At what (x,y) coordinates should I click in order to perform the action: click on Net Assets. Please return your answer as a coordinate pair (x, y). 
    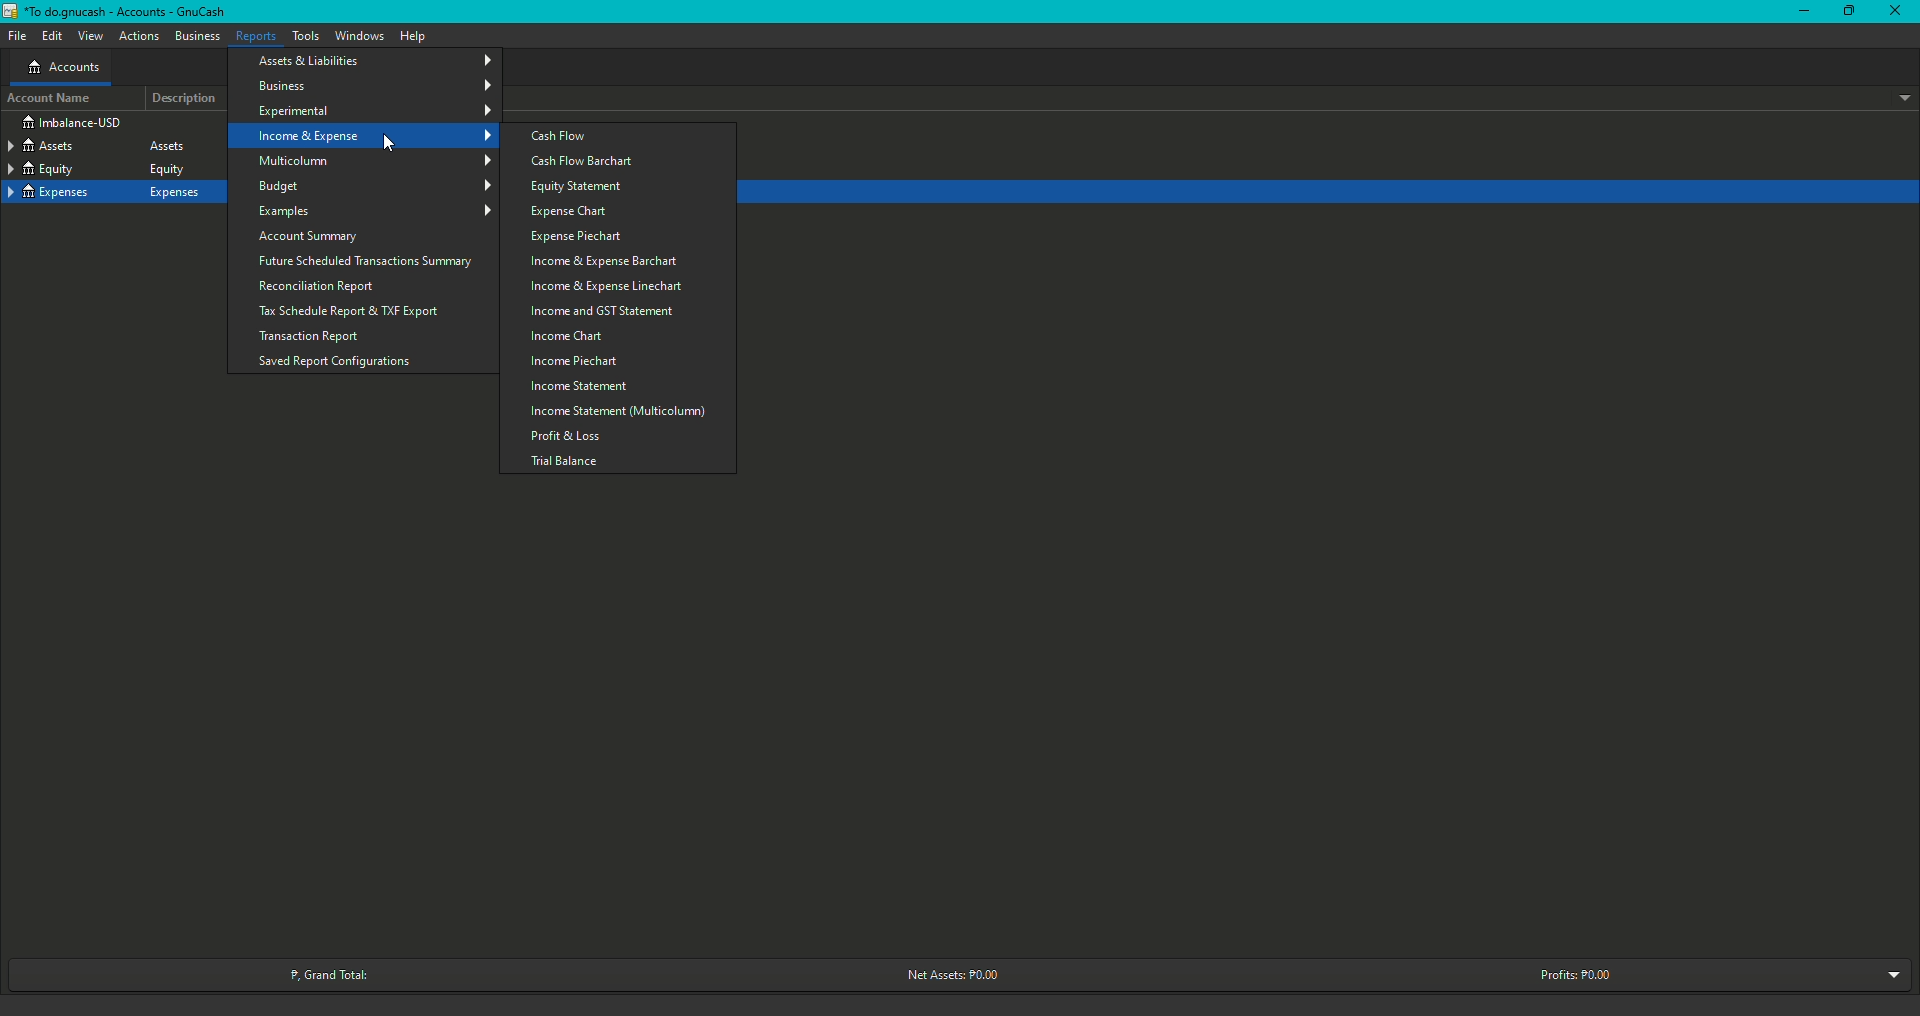
    Looking at the image, I should click on (962, 973).